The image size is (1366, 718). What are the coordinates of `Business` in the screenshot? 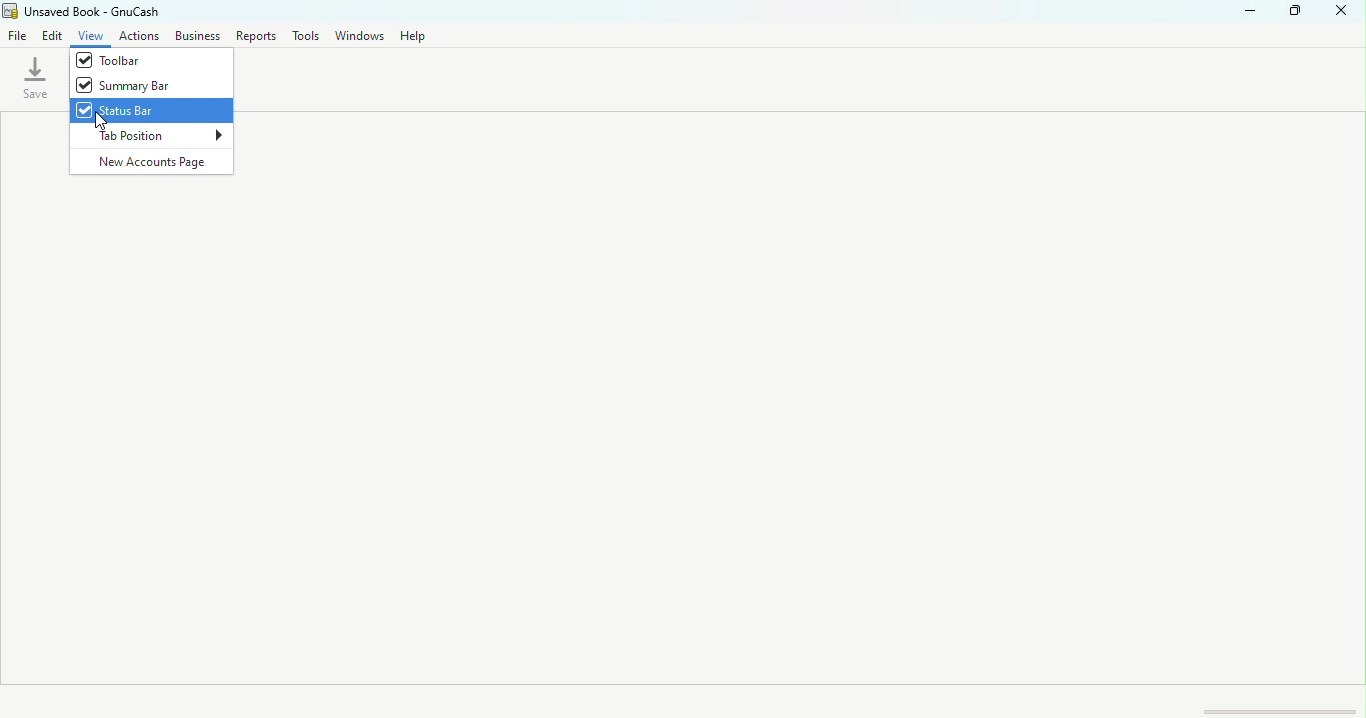 It's located at (201, 38).